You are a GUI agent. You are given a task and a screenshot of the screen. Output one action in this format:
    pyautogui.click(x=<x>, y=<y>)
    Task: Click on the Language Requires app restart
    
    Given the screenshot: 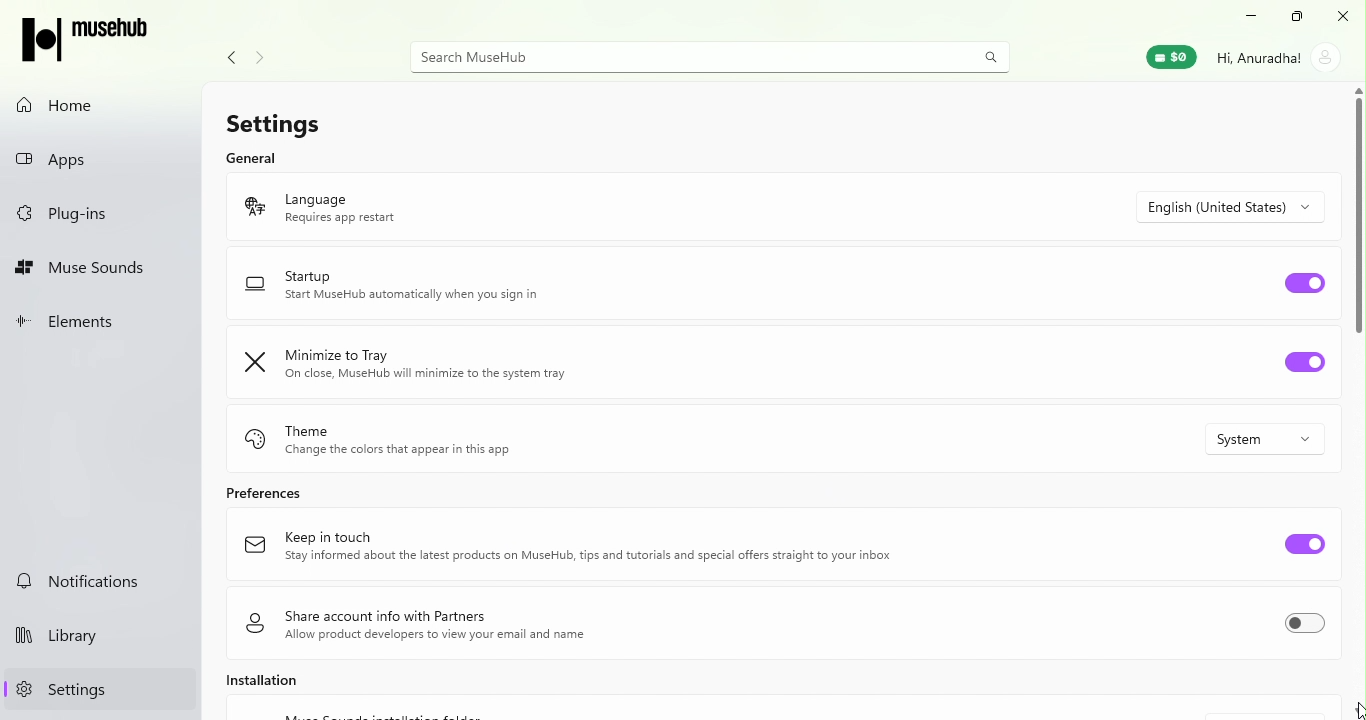 What is the action you would take?
    pyautogui.click(x=347, y=212)
    